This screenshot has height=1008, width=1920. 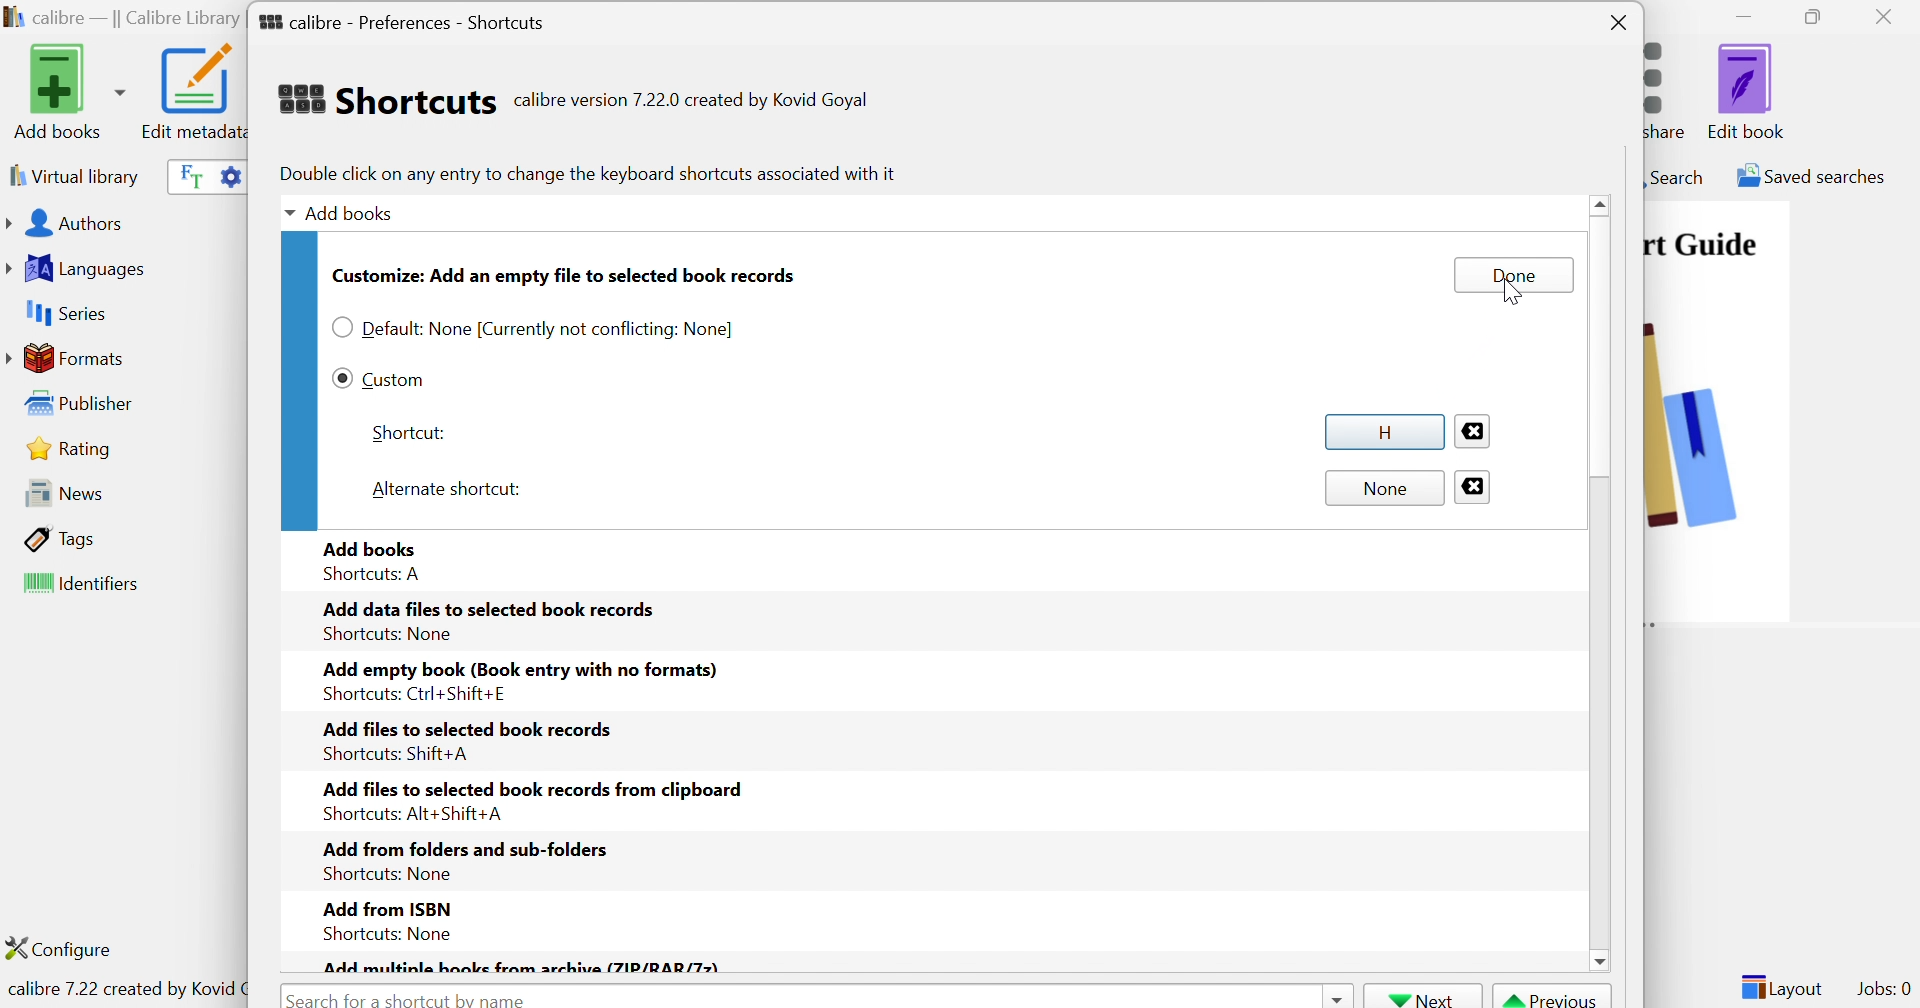 I want to click on Search, so click(x=1675, y=176).